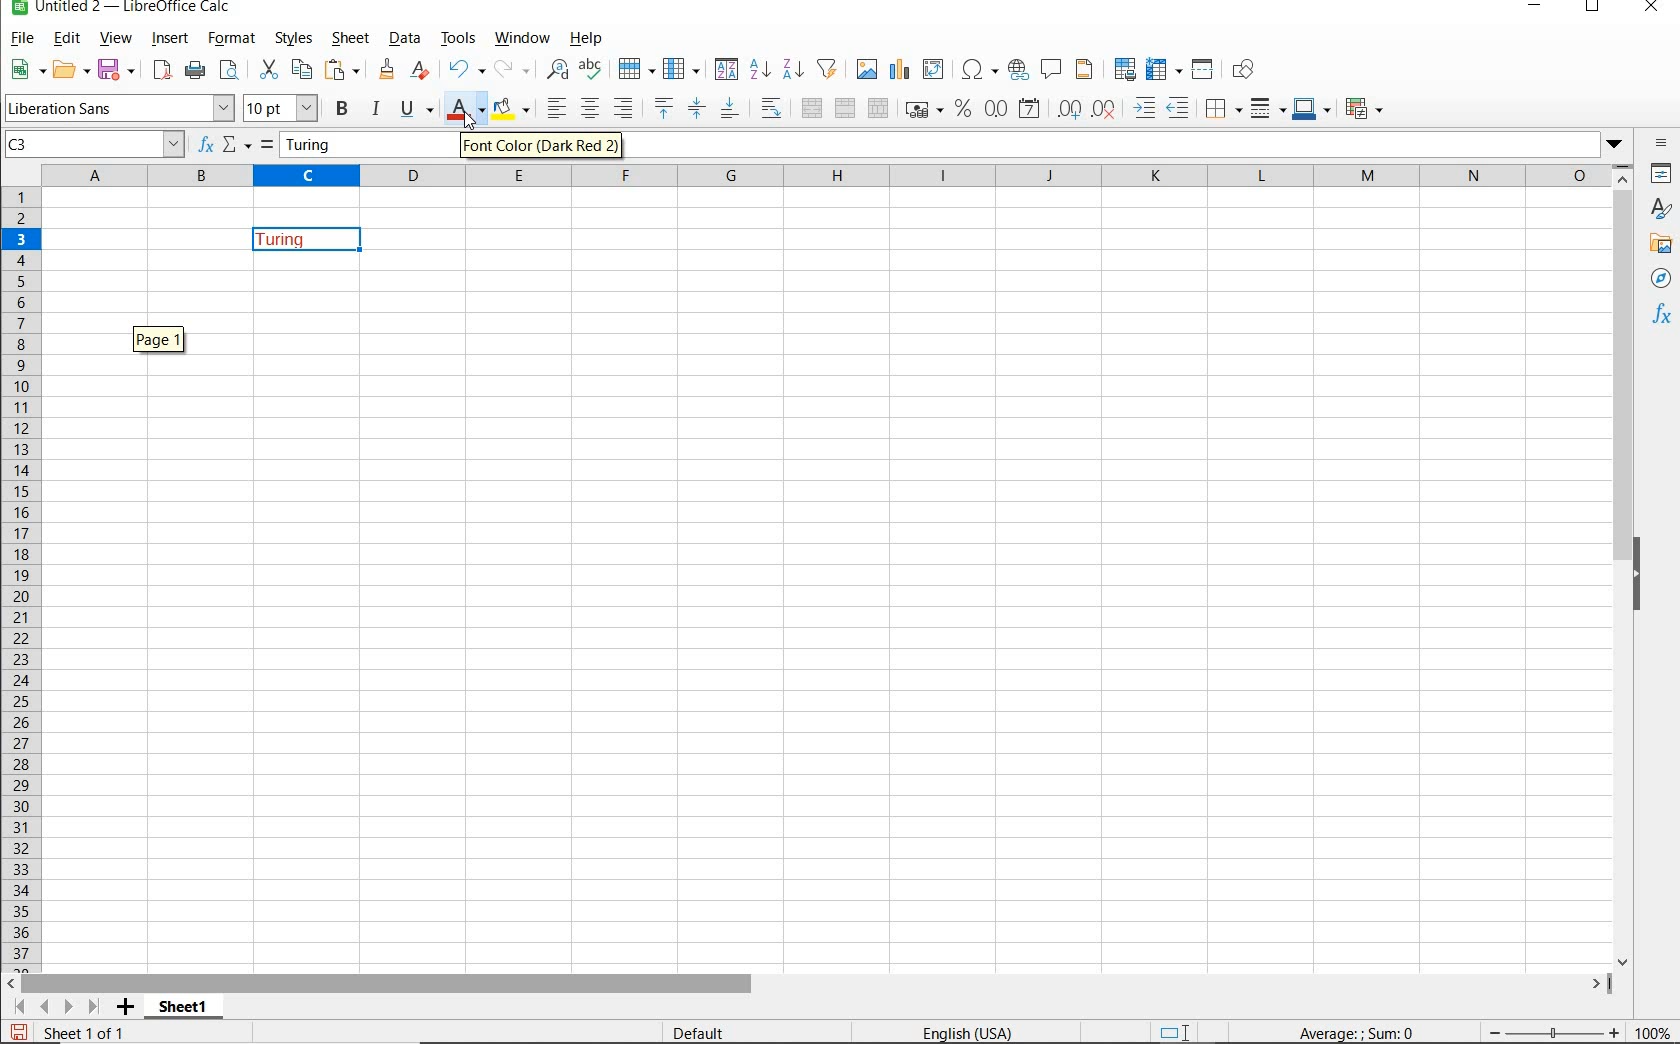 The width and height of the screenshot is (1680, 1044). I want to click on CONDITIONAL, so click(1366, 109).